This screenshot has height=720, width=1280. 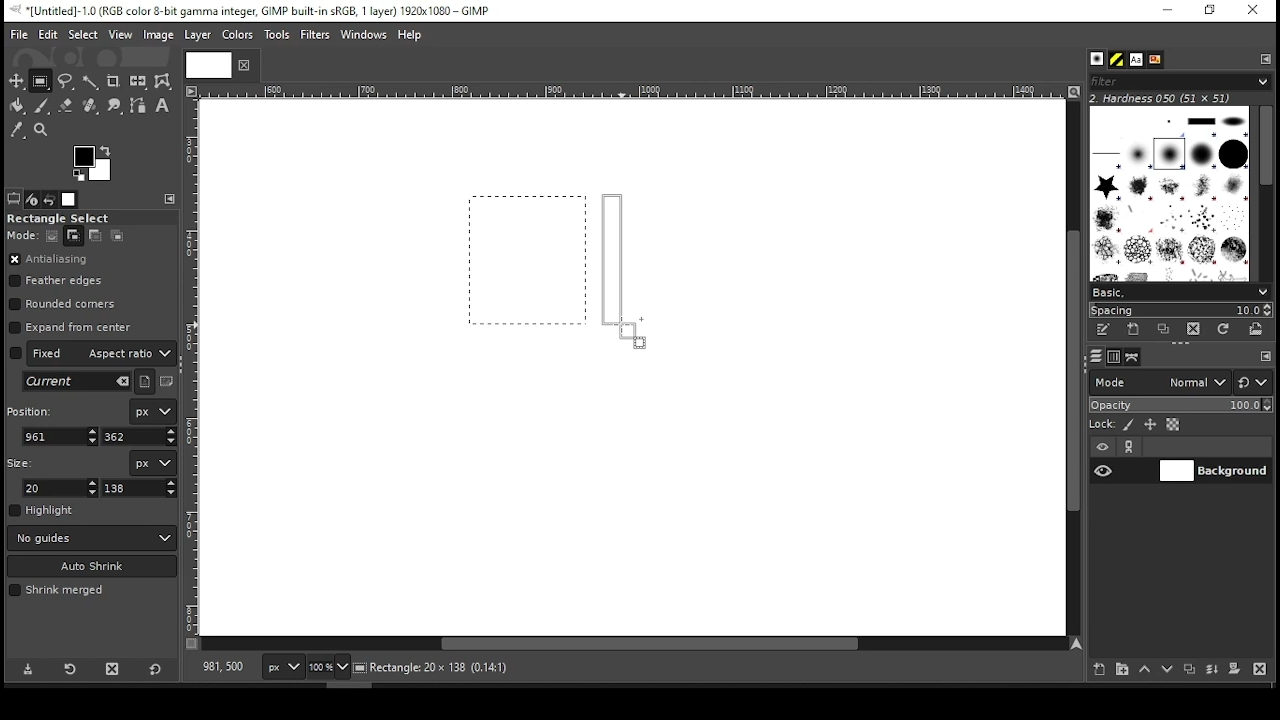 I want to click on channels, so click(x=1113, y=357).